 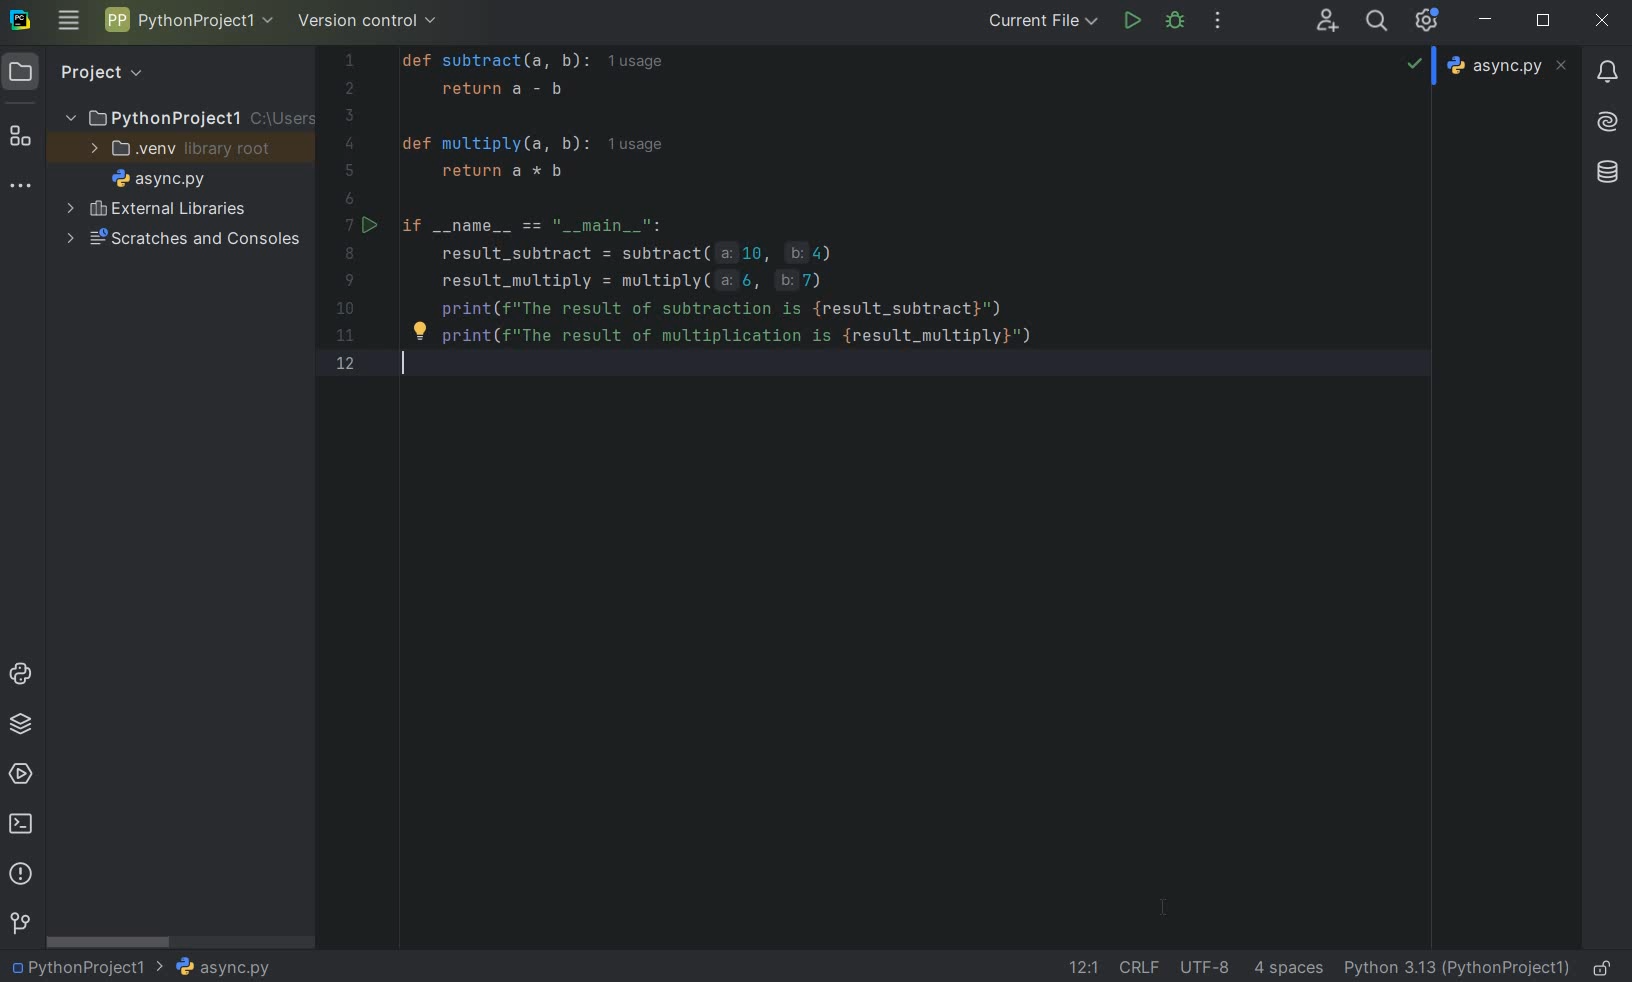 I want to click on close, so click(x=1602, y=21).